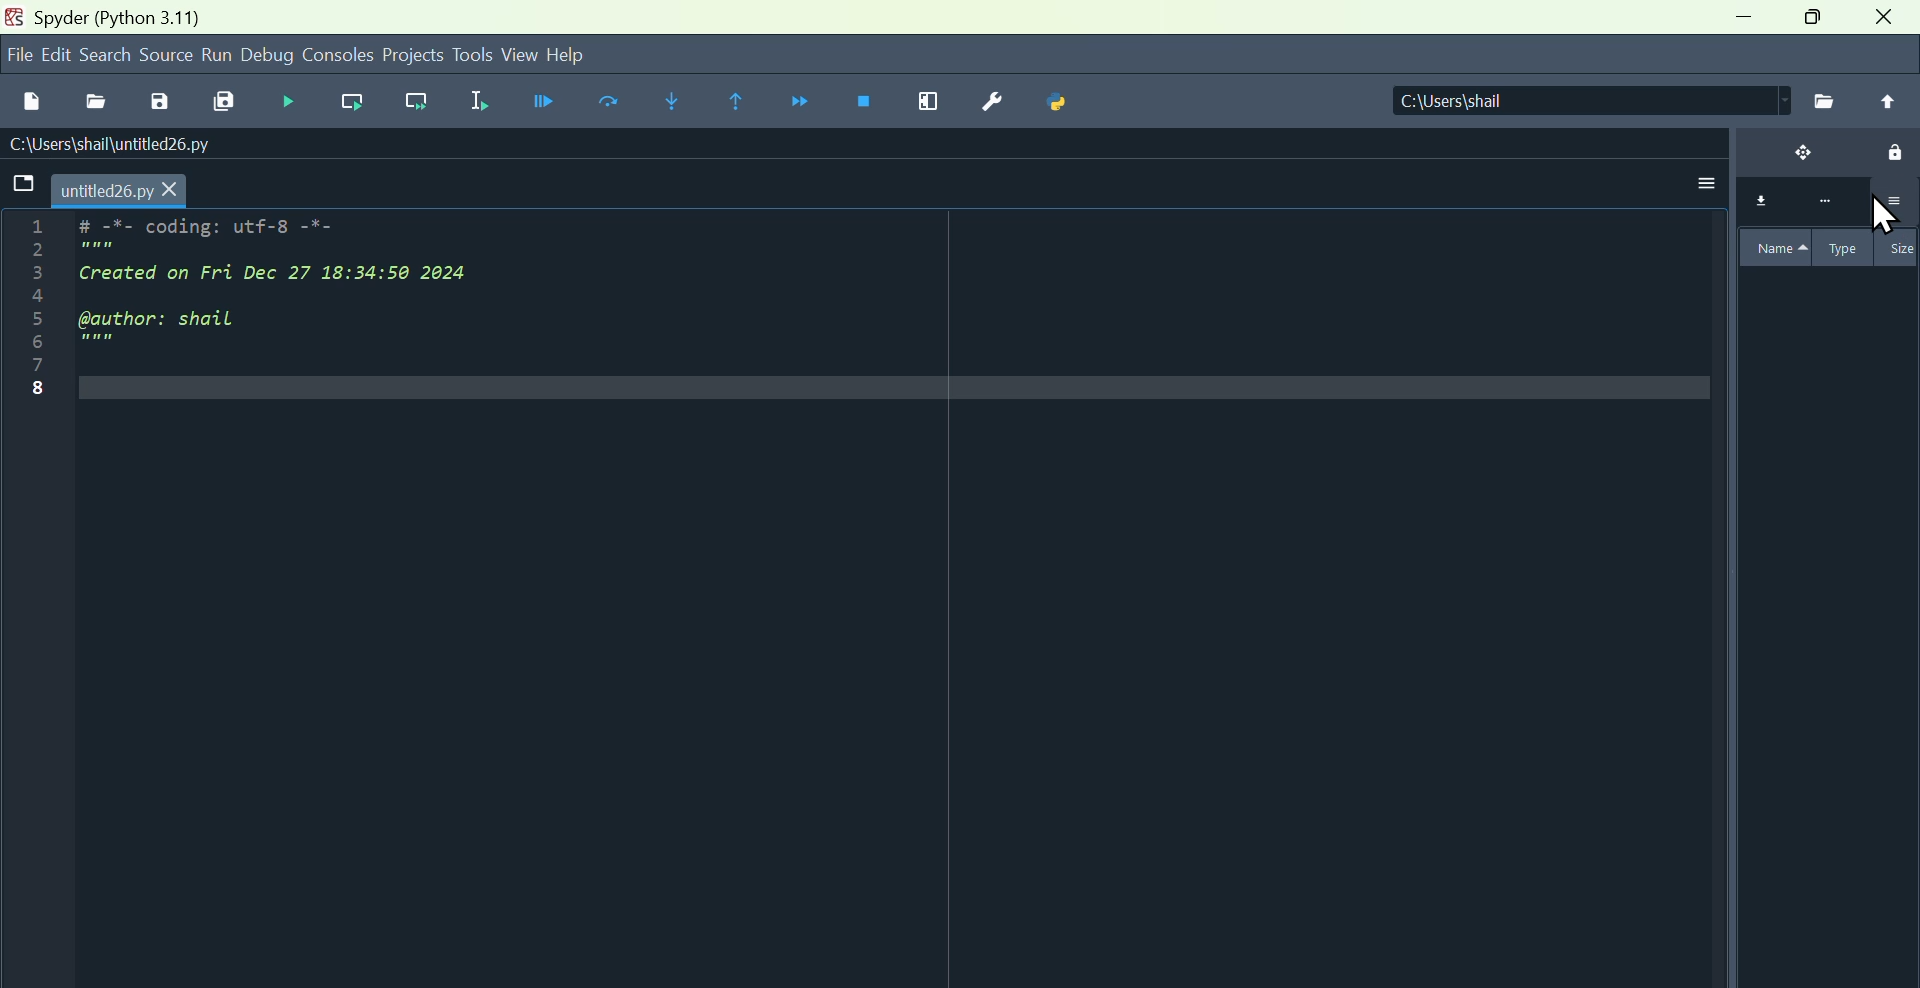 This screenshot has width=1920, height=988. Describe the element at coordinates (157, 101) in the screenshot. I see `Save as` at that location.